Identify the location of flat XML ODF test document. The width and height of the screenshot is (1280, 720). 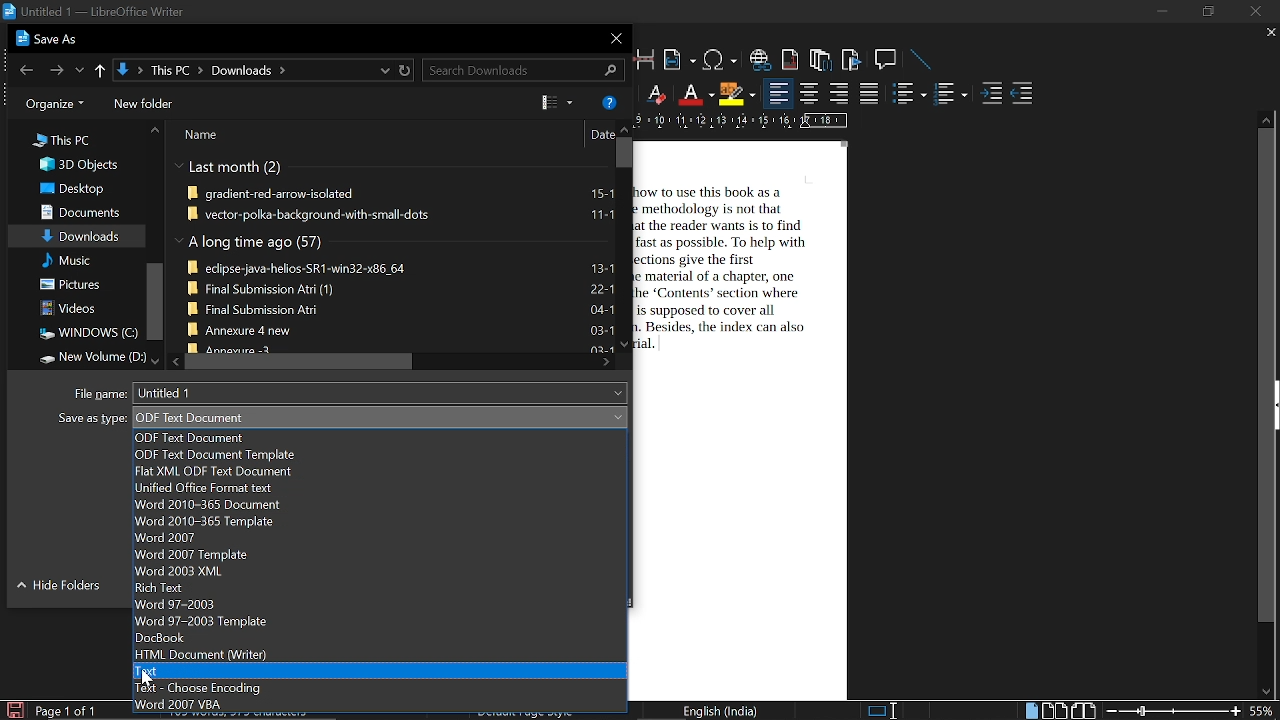
(378, 471).